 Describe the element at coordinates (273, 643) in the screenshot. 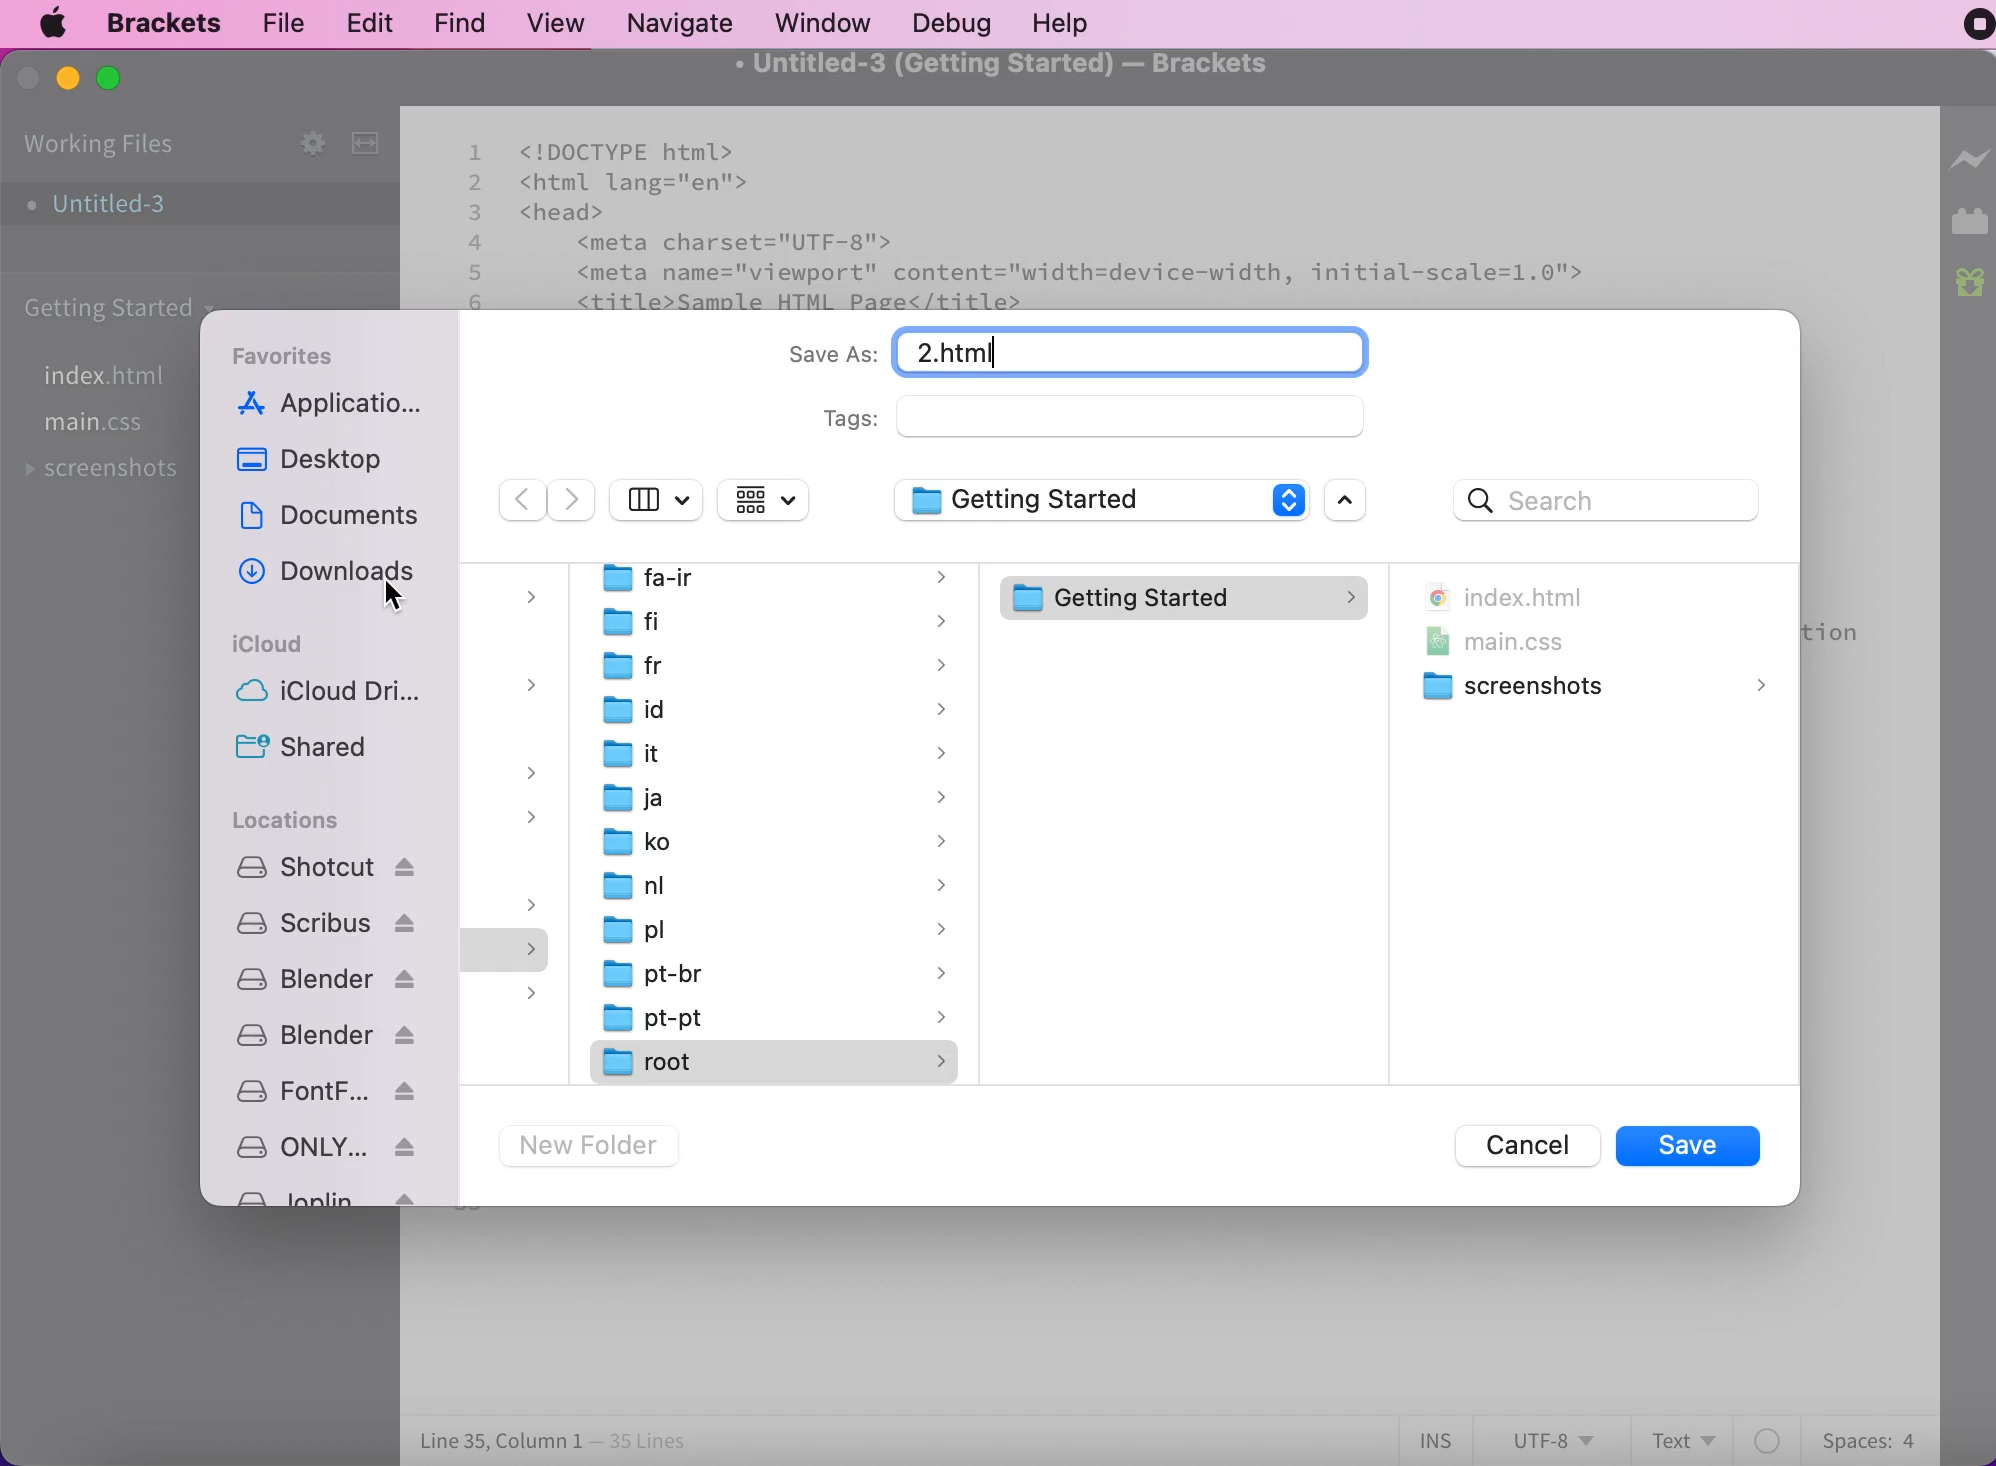

I see `icloud` at that location.